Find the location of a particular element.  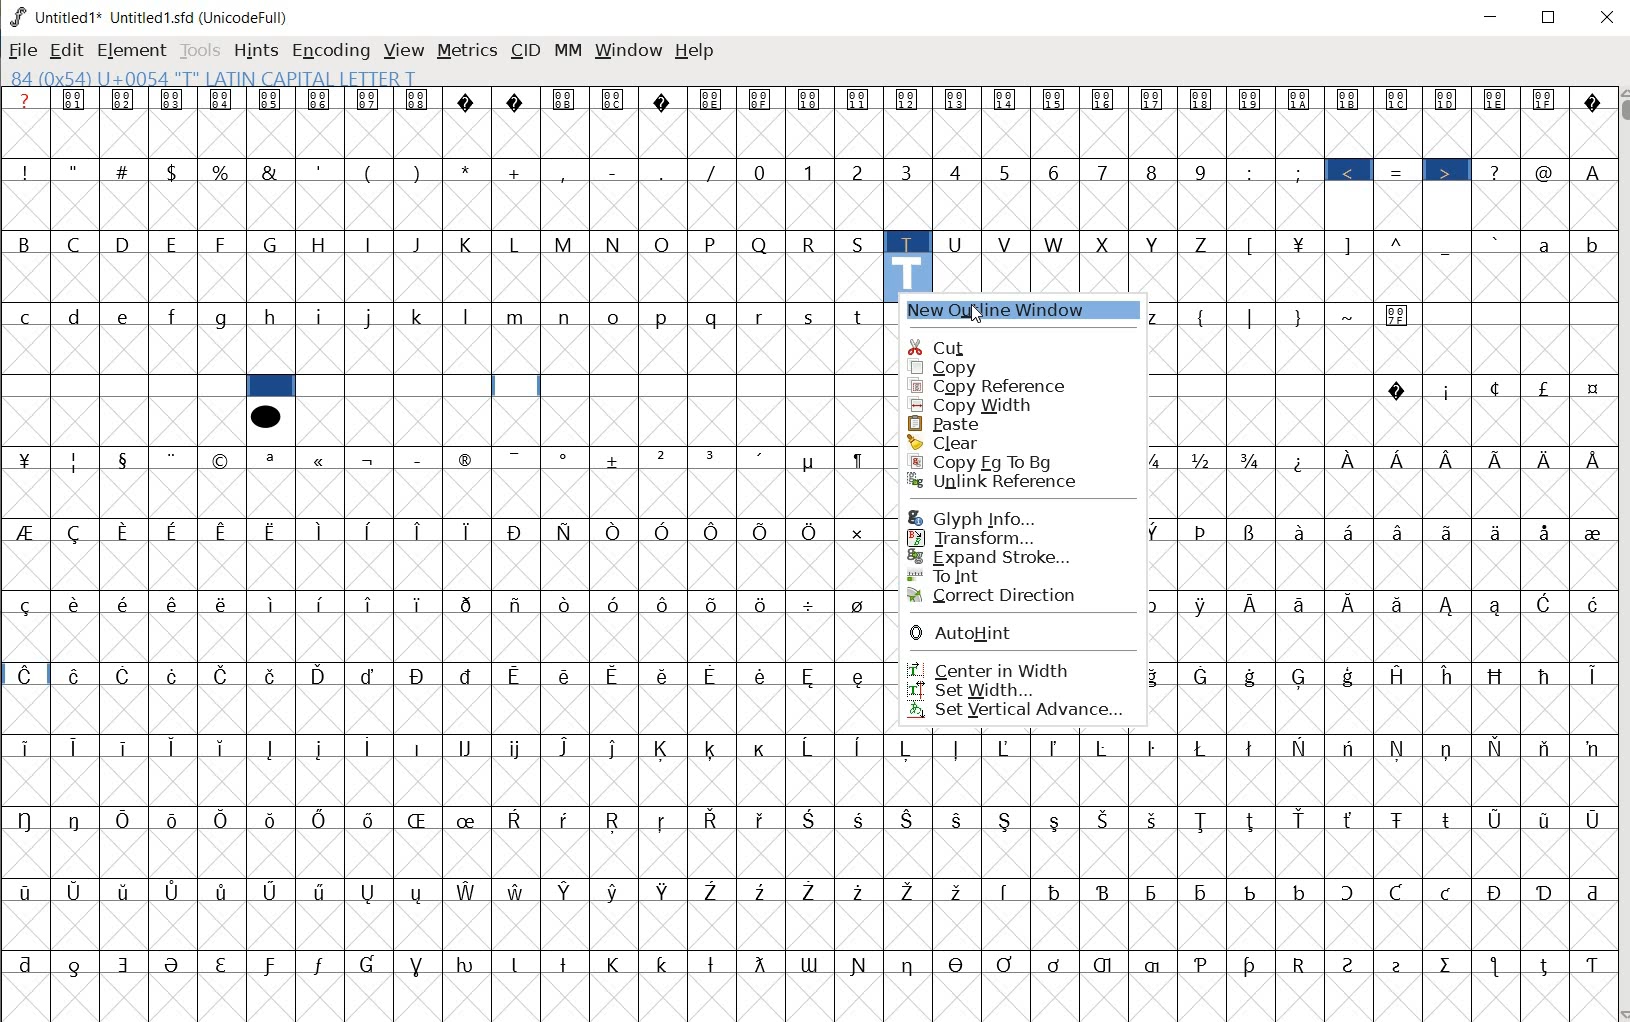

h is located at coordinates (274, 318).